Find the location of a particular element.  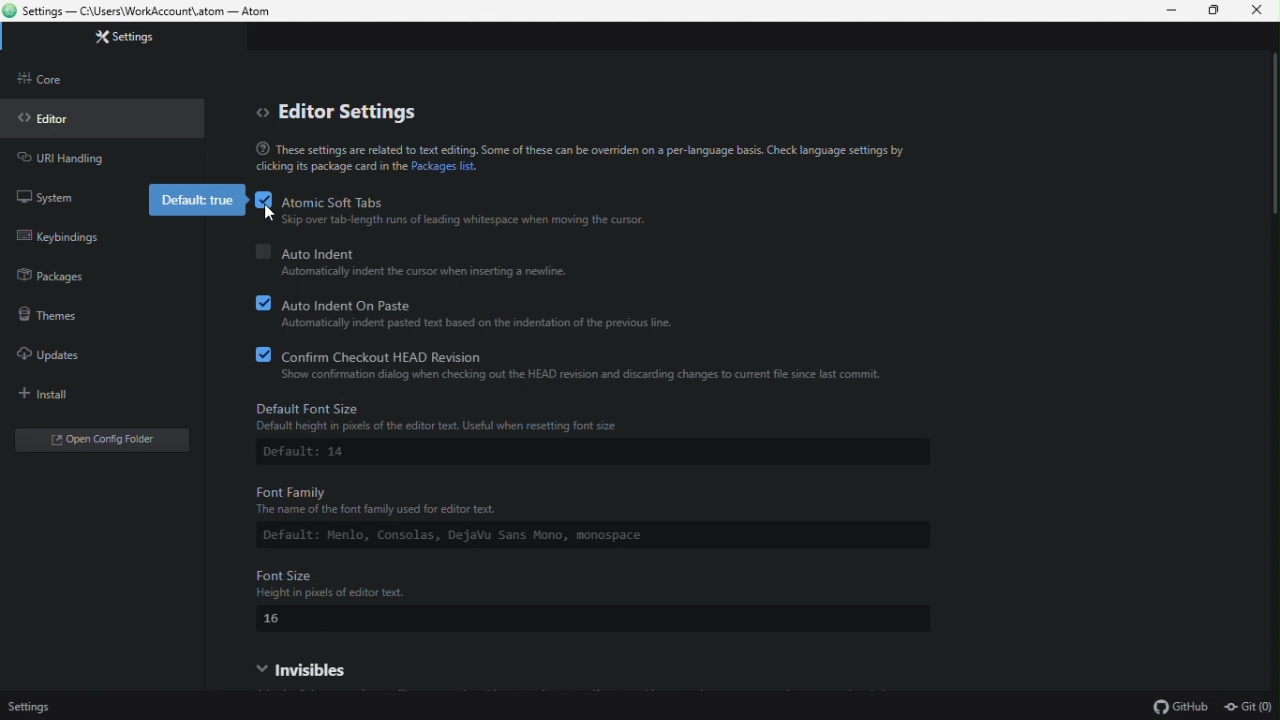

Packages is located at coordinates (50, 278).